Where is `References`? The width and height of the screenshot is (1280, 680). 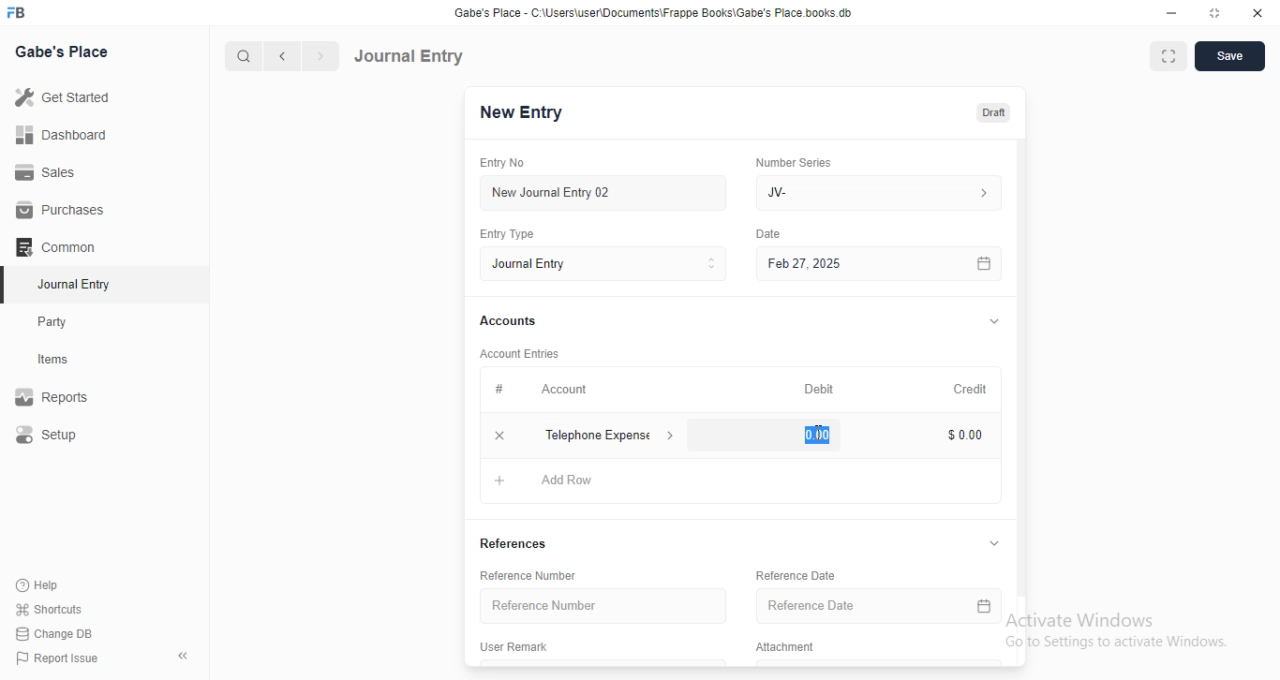 References is located at coordinates (521, 544).